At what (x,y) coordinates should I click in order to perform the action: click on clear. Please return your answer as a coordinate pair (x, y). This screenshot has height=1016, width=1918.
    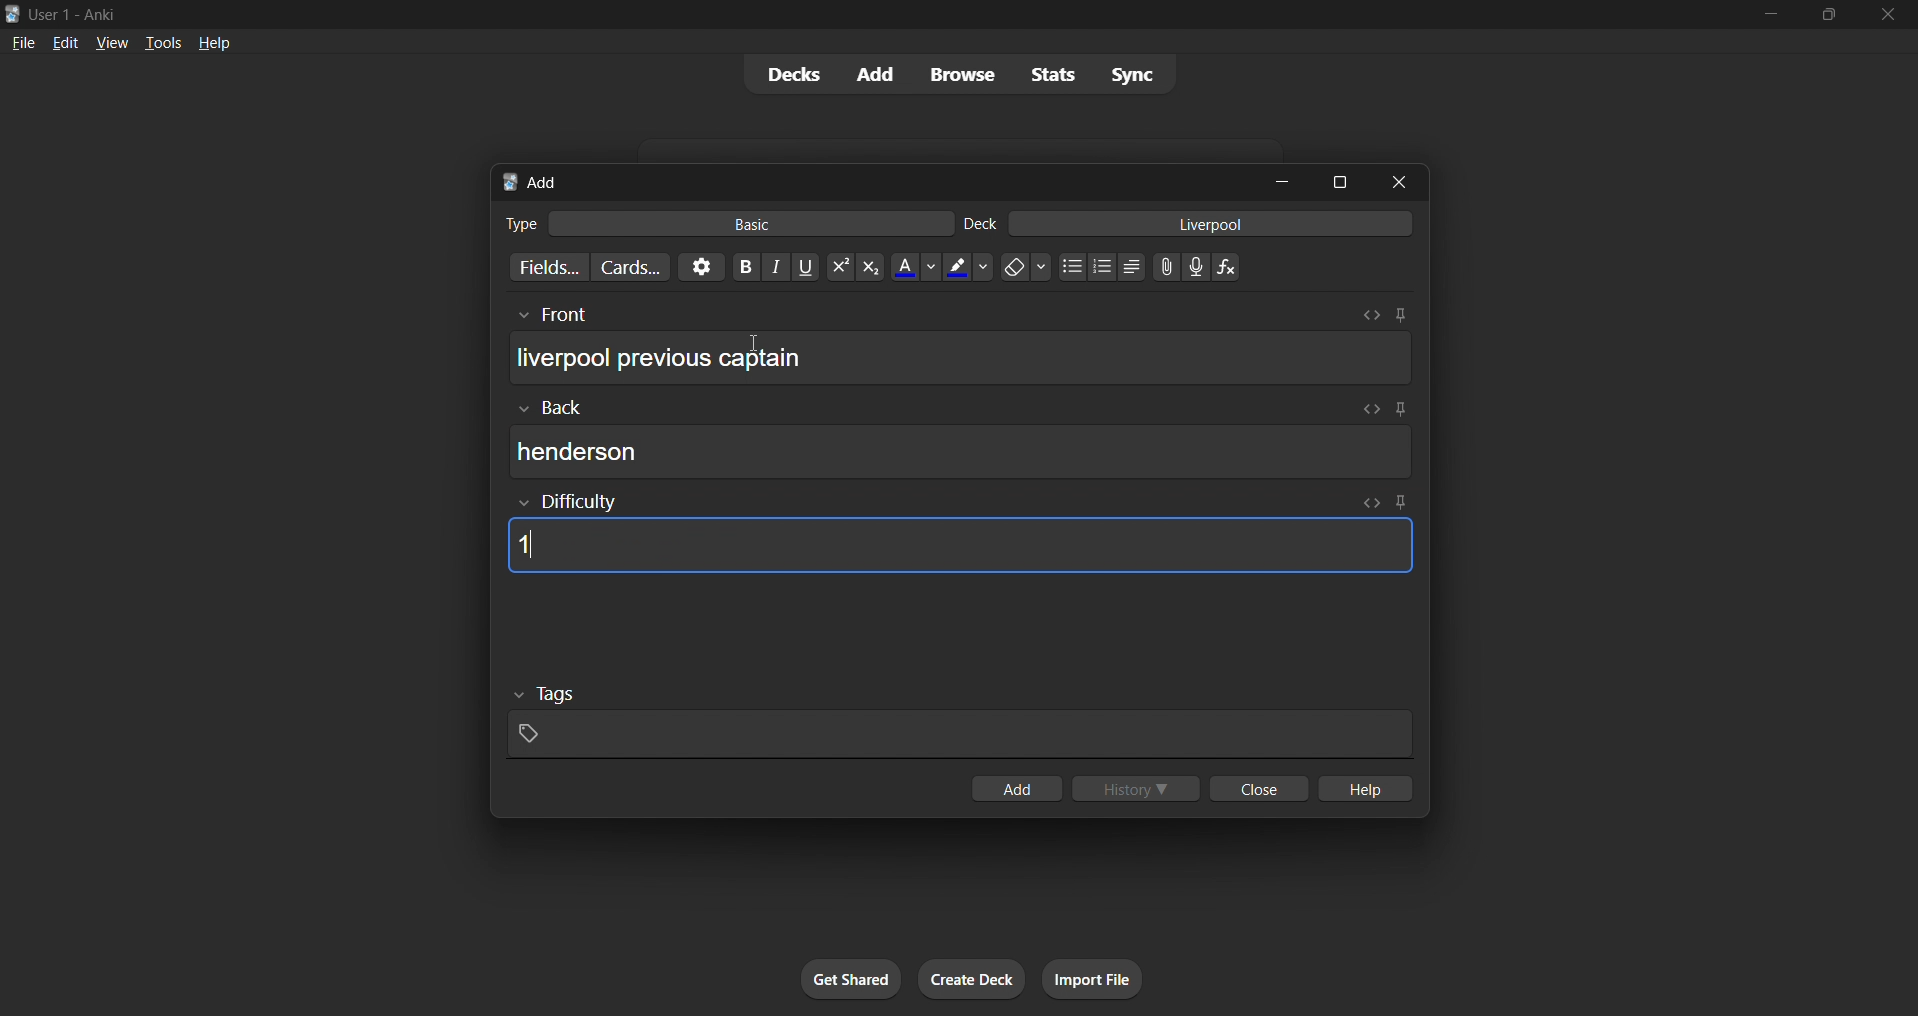
    Looking at the image, I should click on (1025, 266).